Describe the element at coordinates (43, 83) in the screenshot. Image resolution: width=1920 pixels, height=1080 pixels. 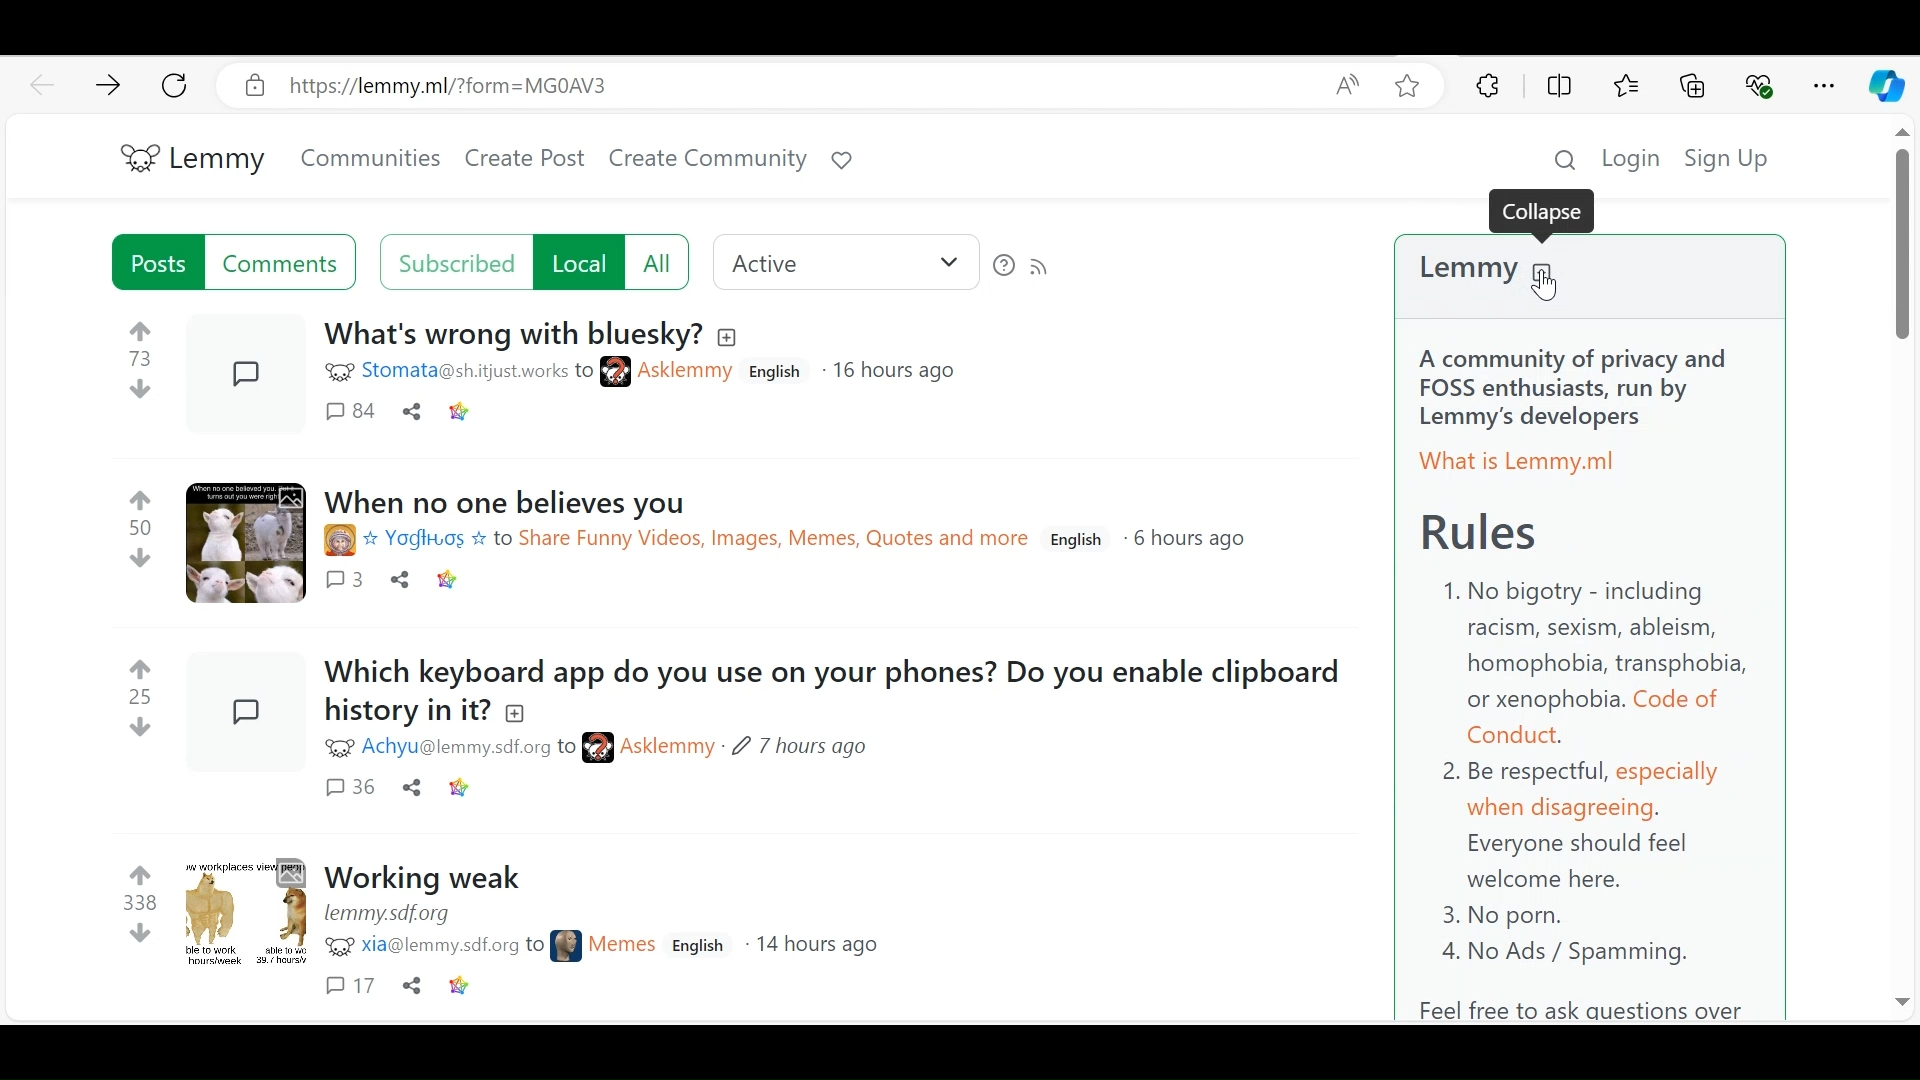
I see `Goo back` at that location.